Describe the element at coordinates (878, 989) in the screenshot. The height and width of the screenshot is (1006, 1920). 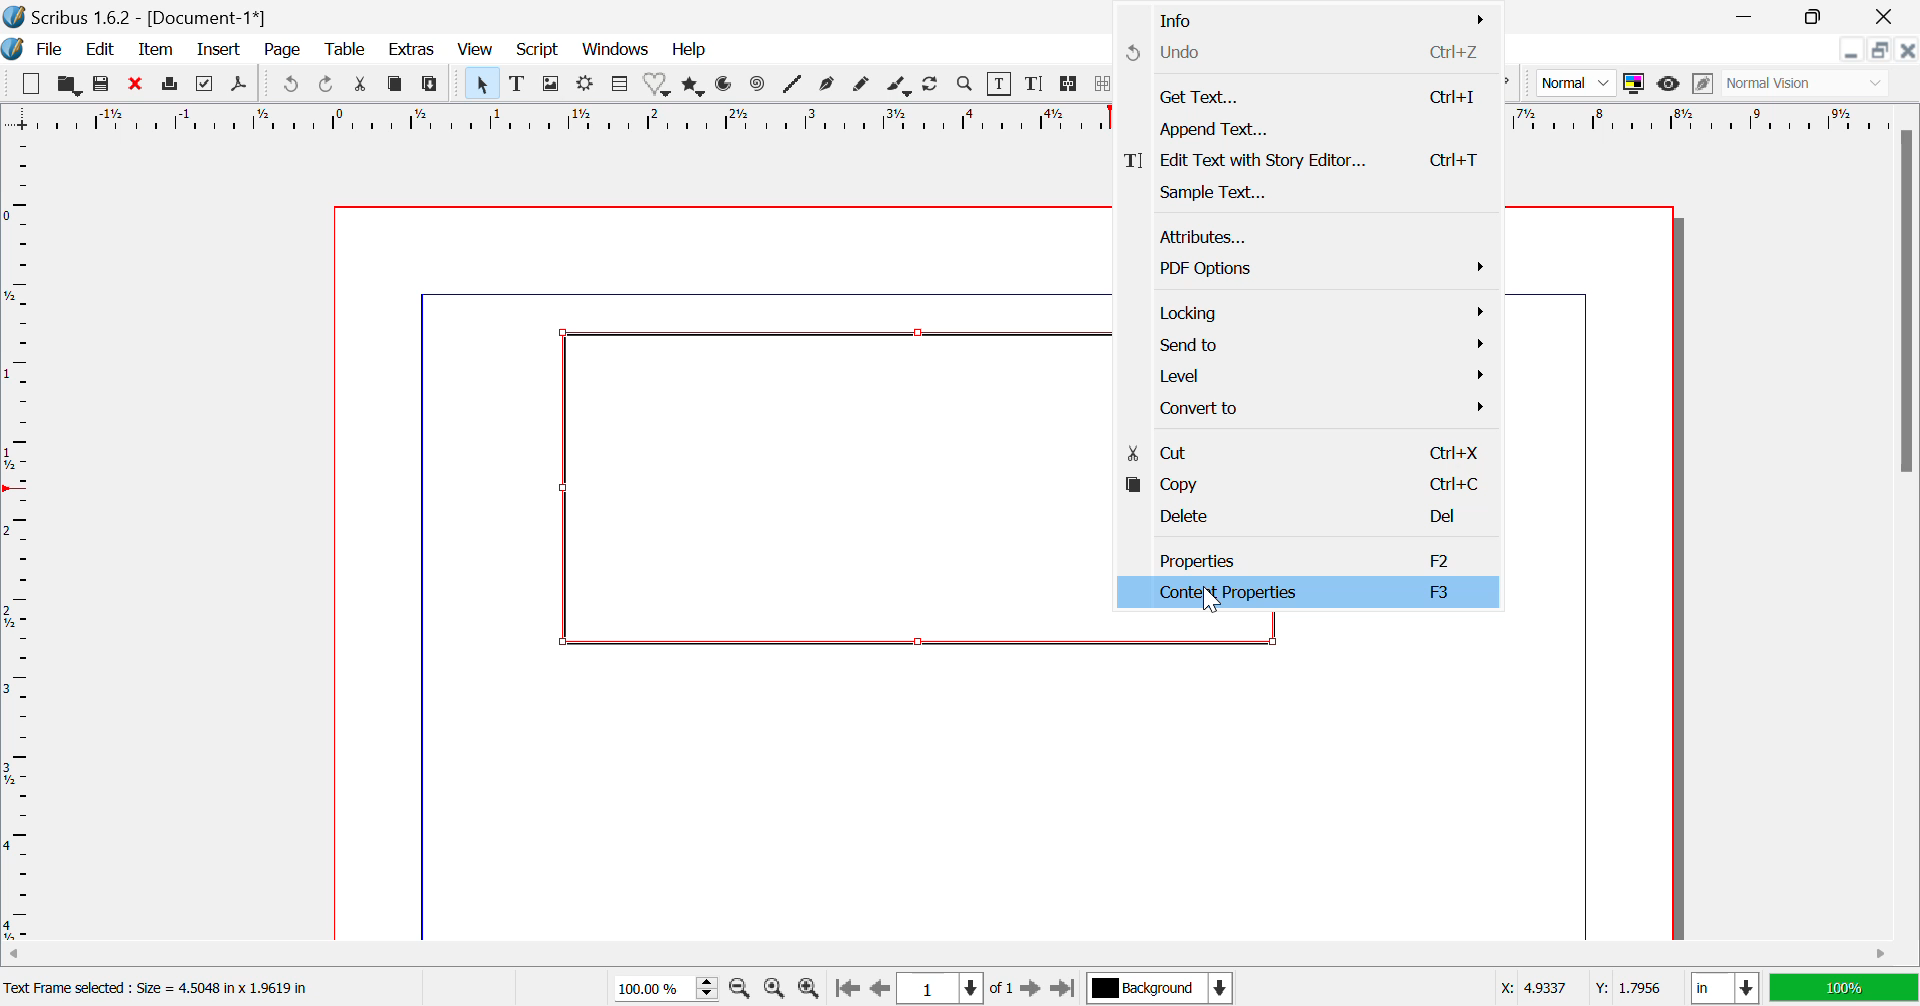
I see `Previous Page` at that location.